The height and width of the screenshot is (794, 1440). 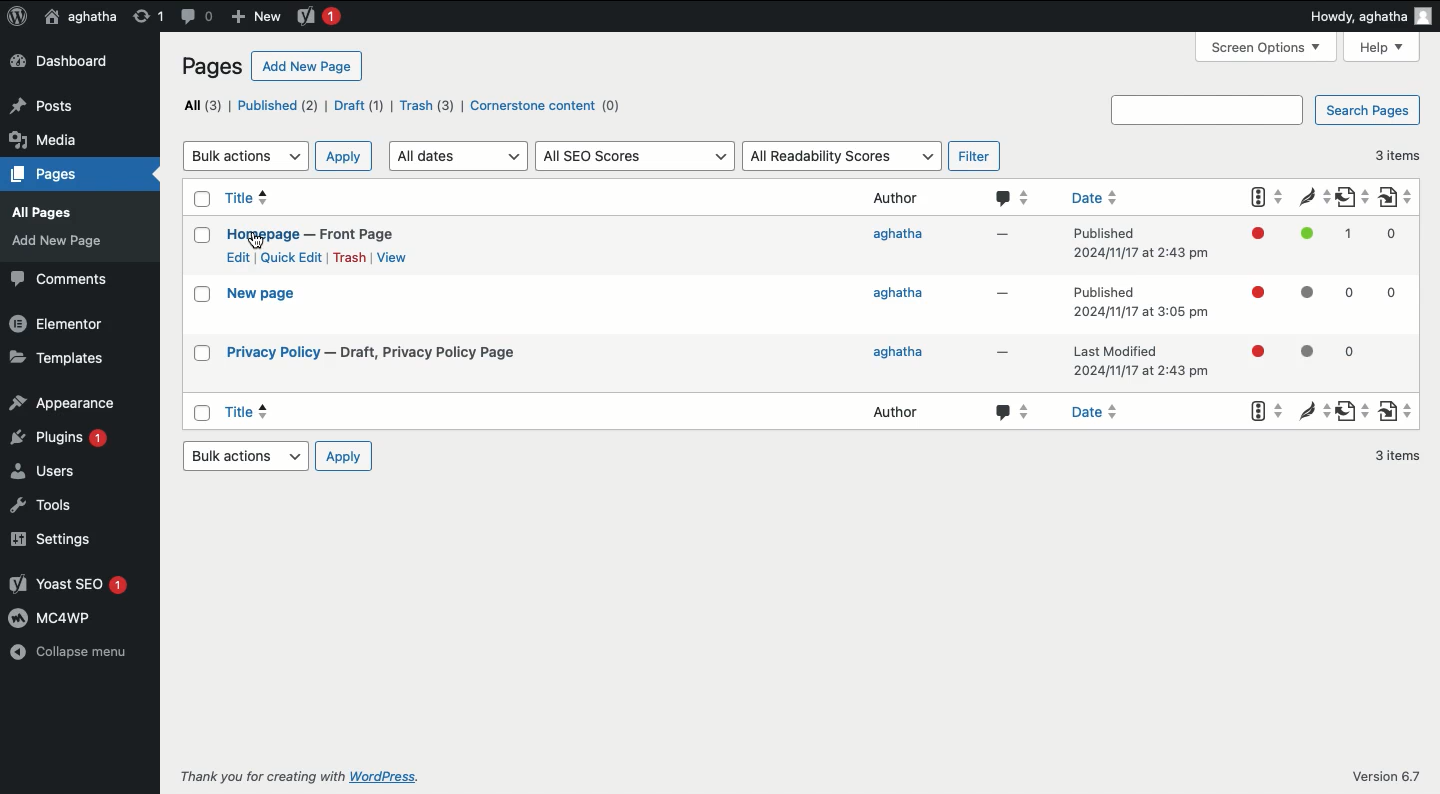 I want to click on posts , so click(x=57, y=103).